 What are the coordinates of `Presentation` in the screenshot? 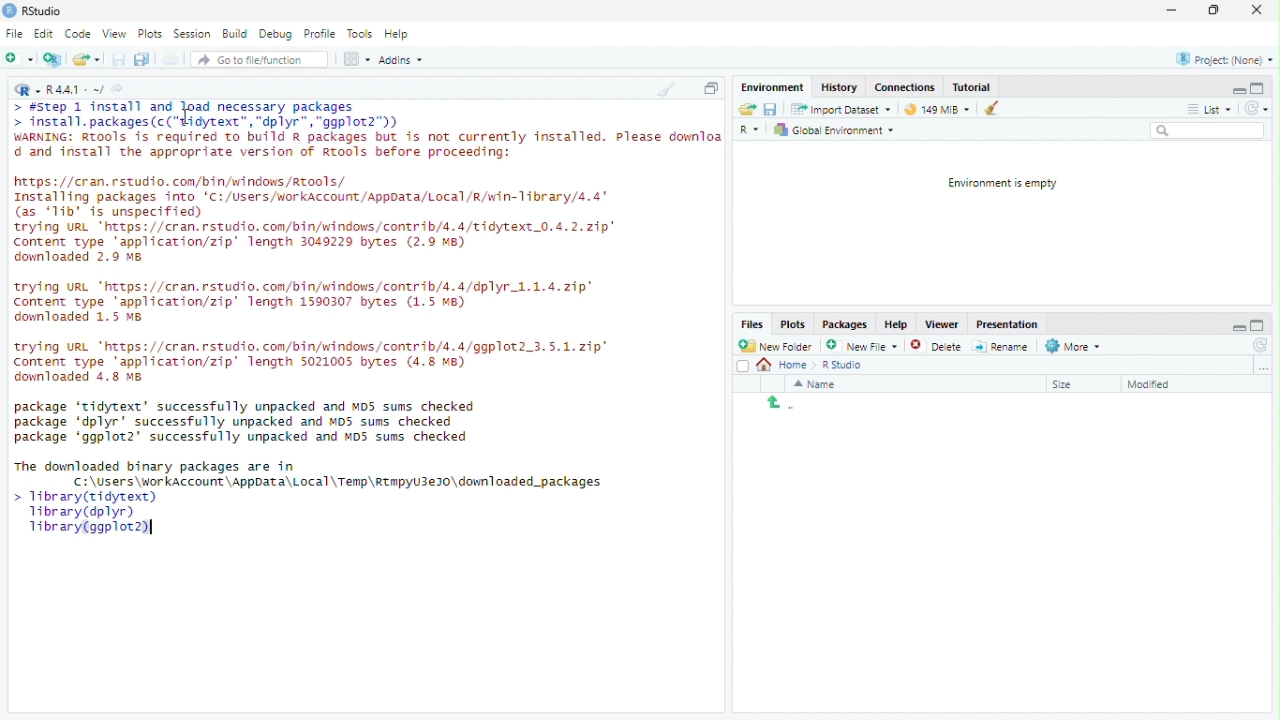 It's located at (1007, 325).